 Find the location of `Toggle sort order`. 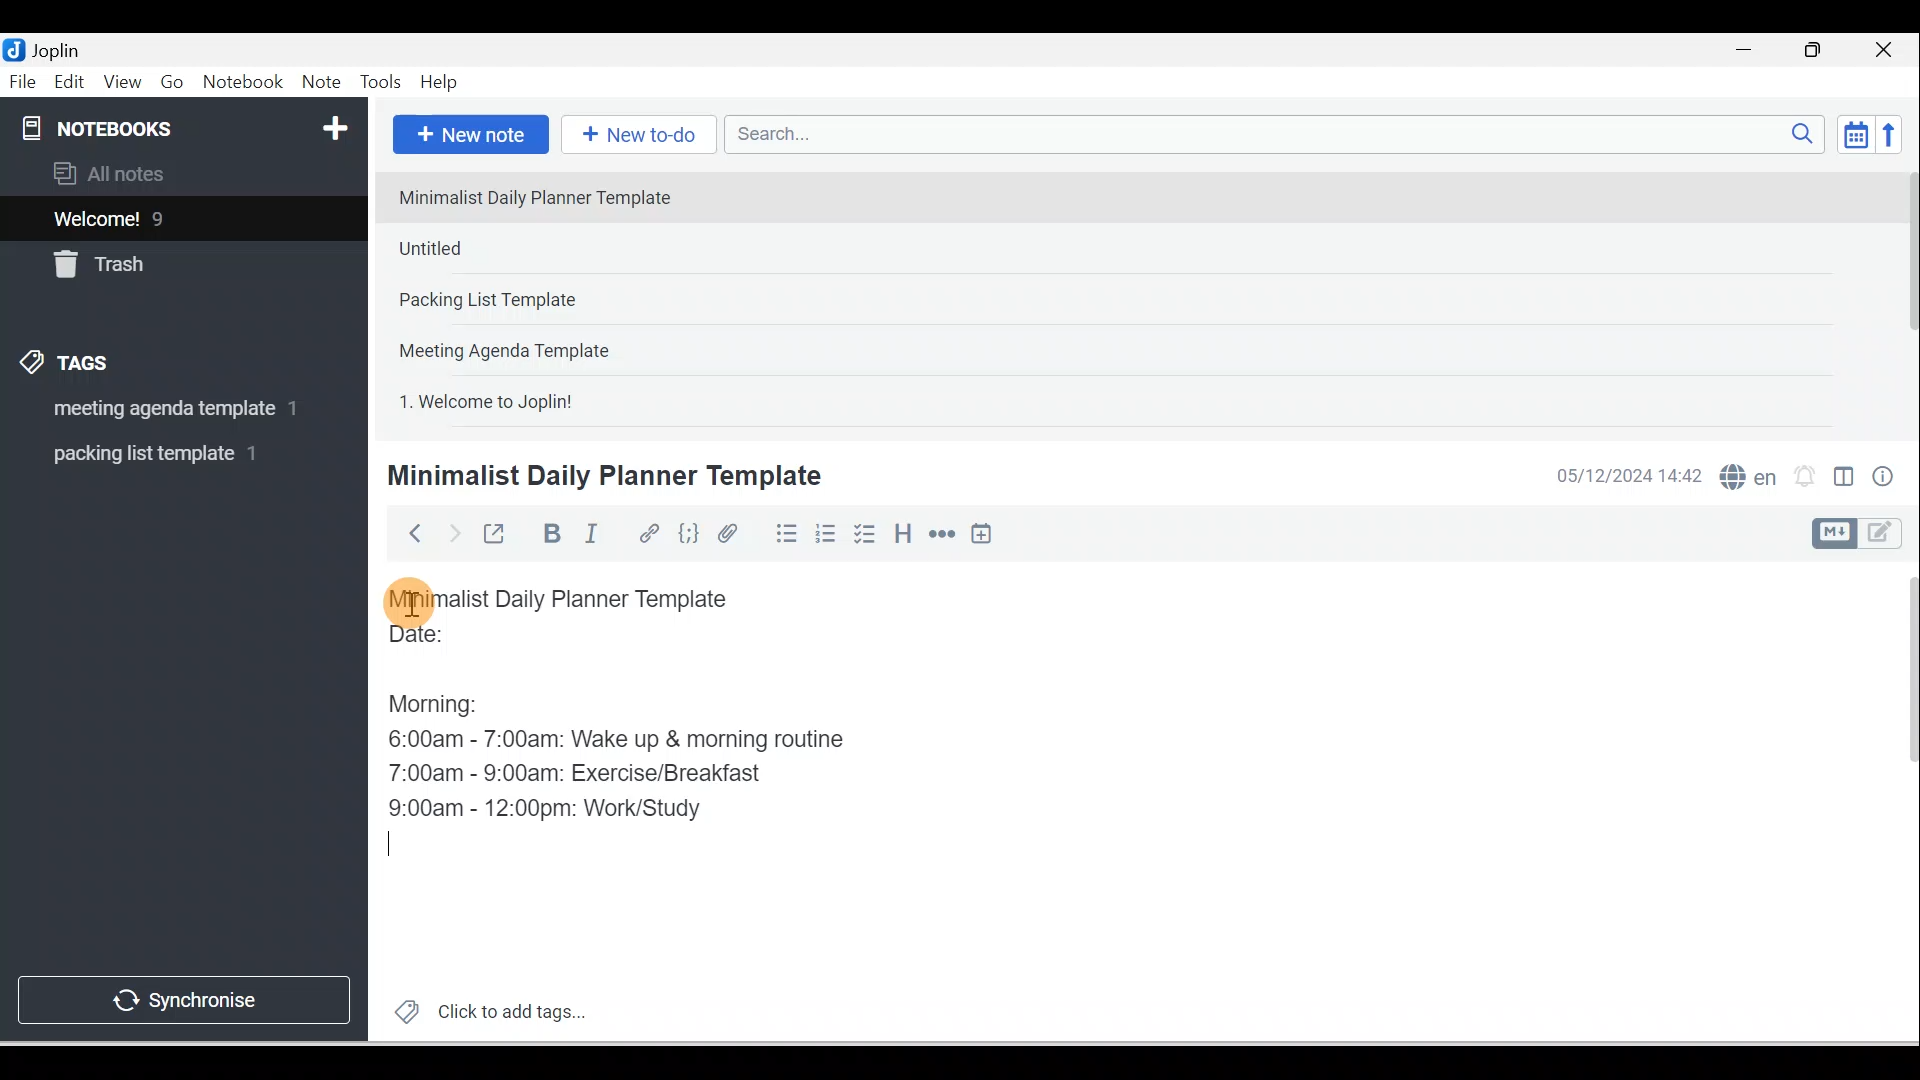

Toggle sort order is located at coordinates (1855, 133).